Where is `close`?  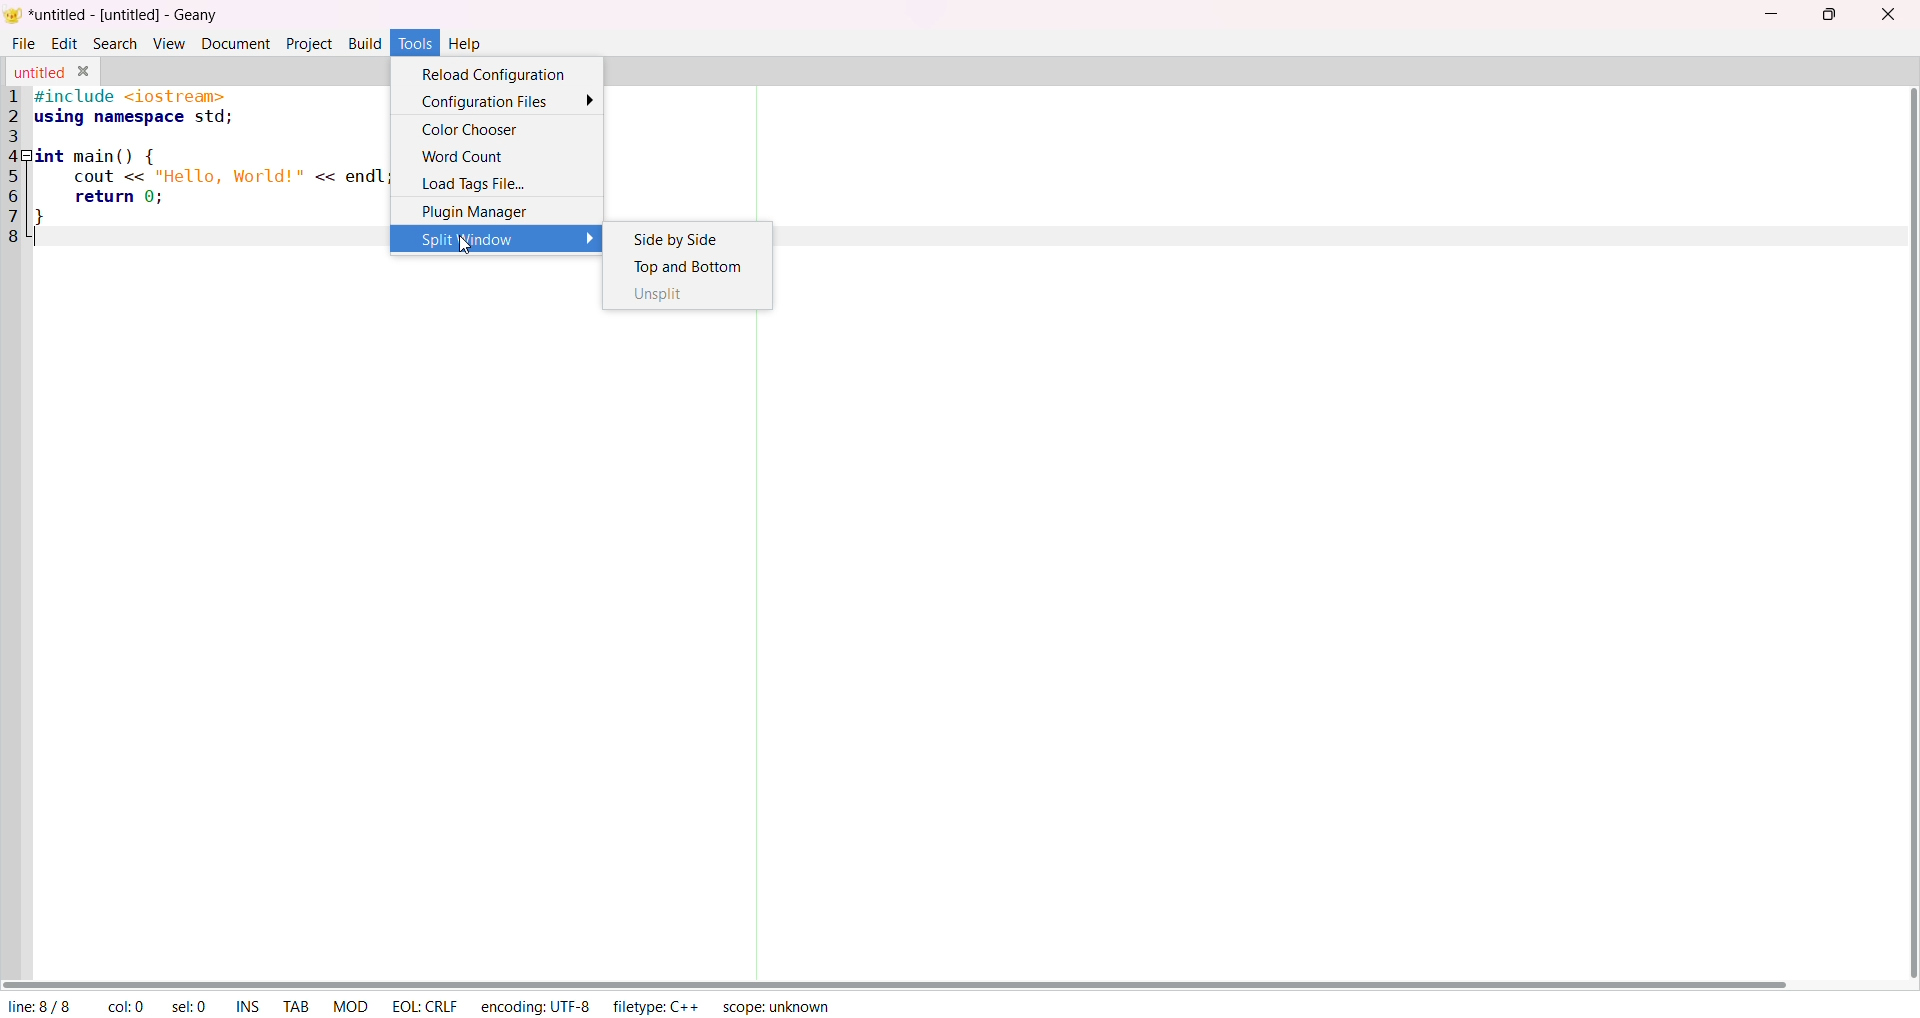 close is located at coordinates (1885, 16).